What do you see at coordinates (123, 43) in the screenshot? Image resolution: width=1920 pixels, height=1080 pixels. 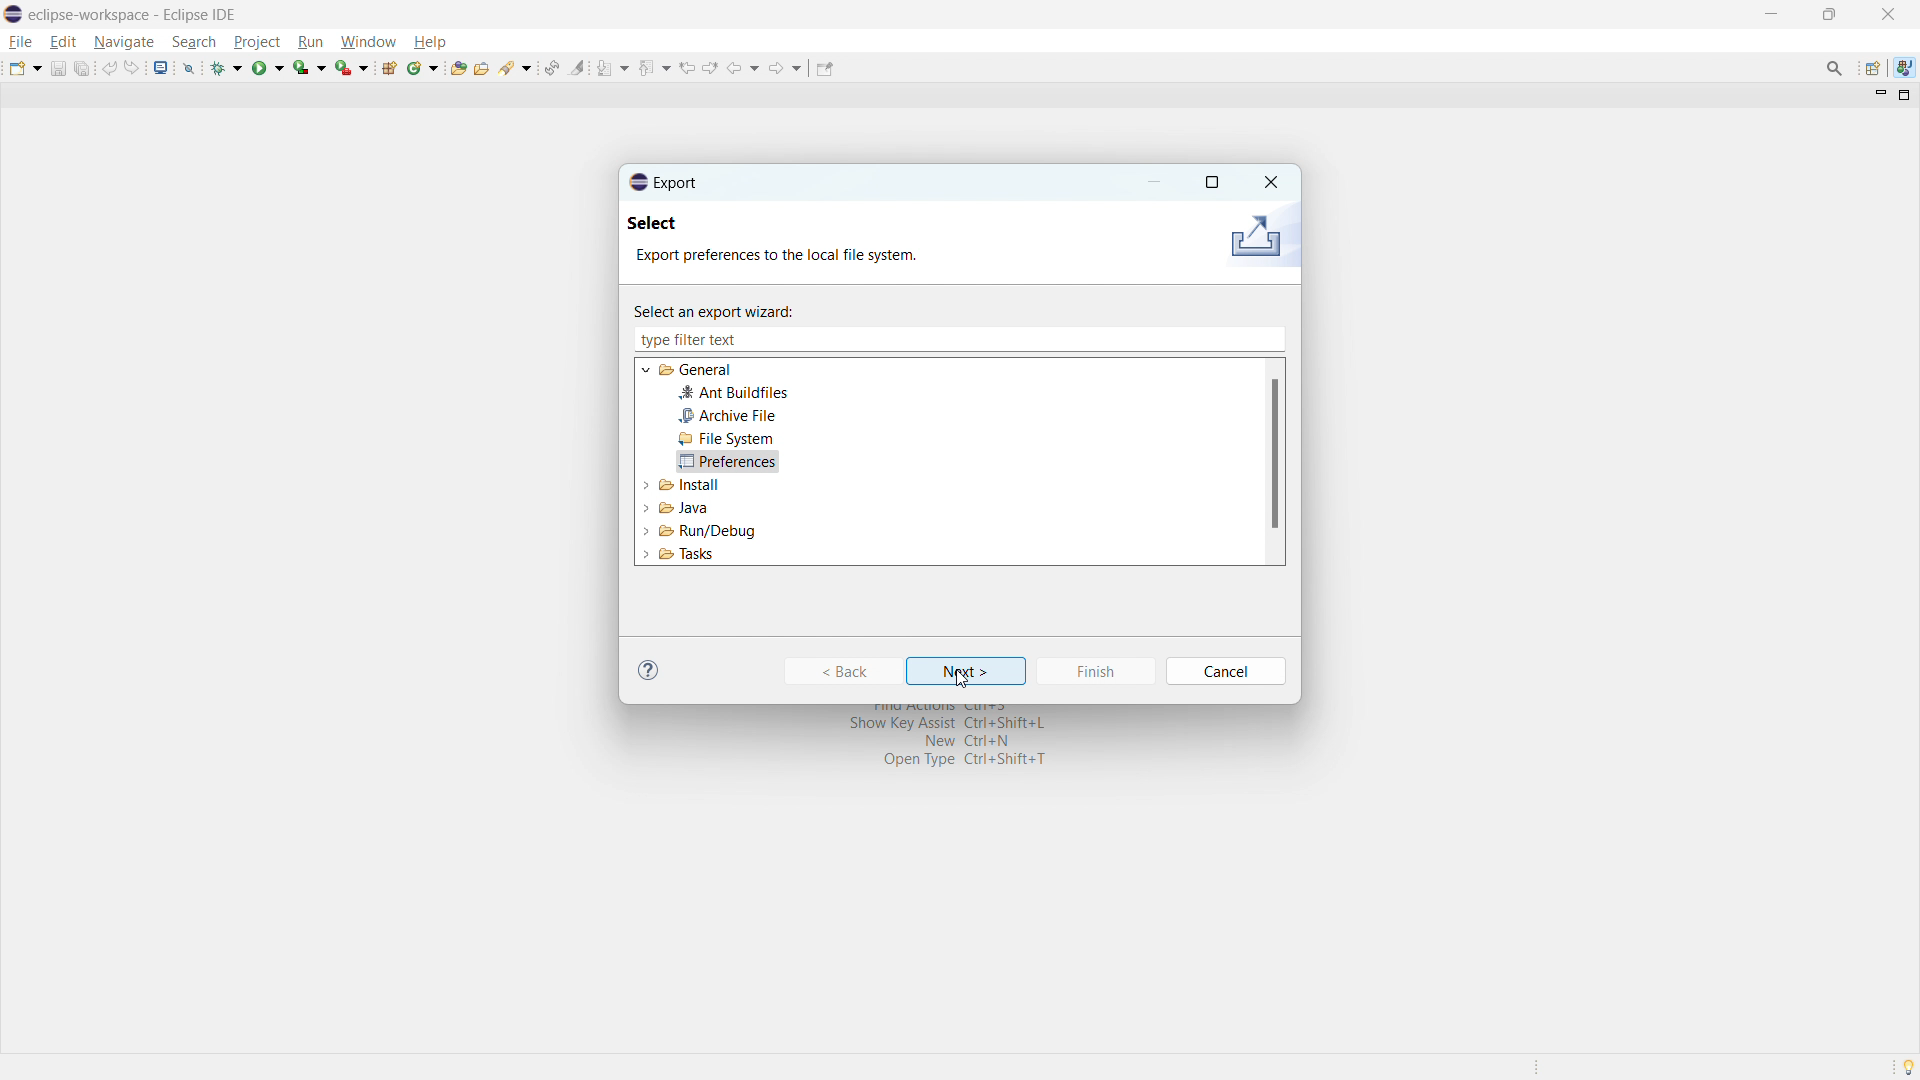 I see `navigate` at bounding box center [123, 43].